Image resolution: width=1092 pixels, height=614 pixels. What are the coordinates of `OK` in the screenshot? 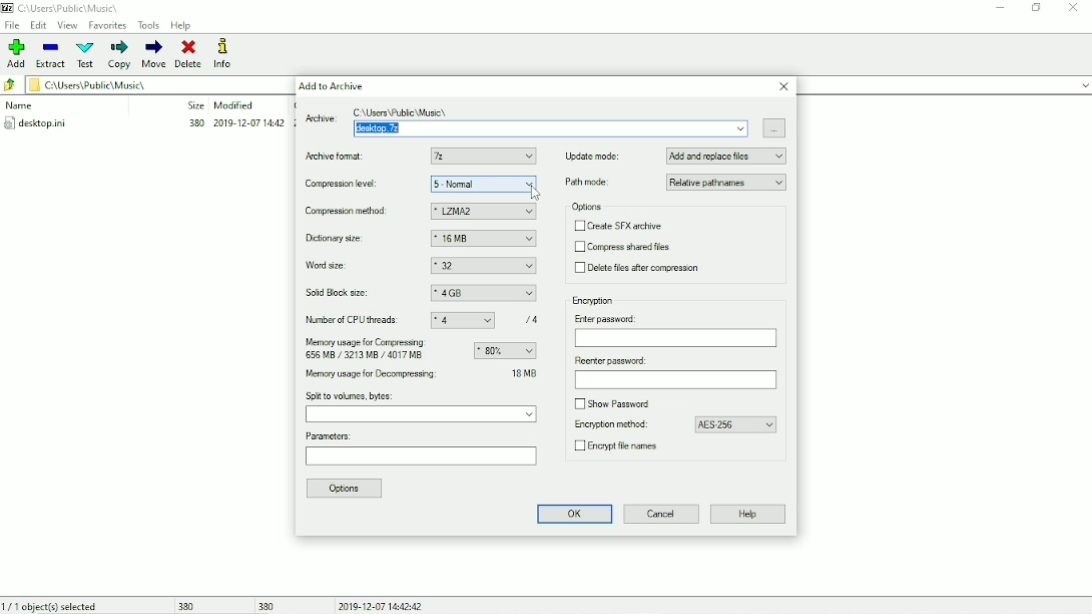 It's located at (572, 514).